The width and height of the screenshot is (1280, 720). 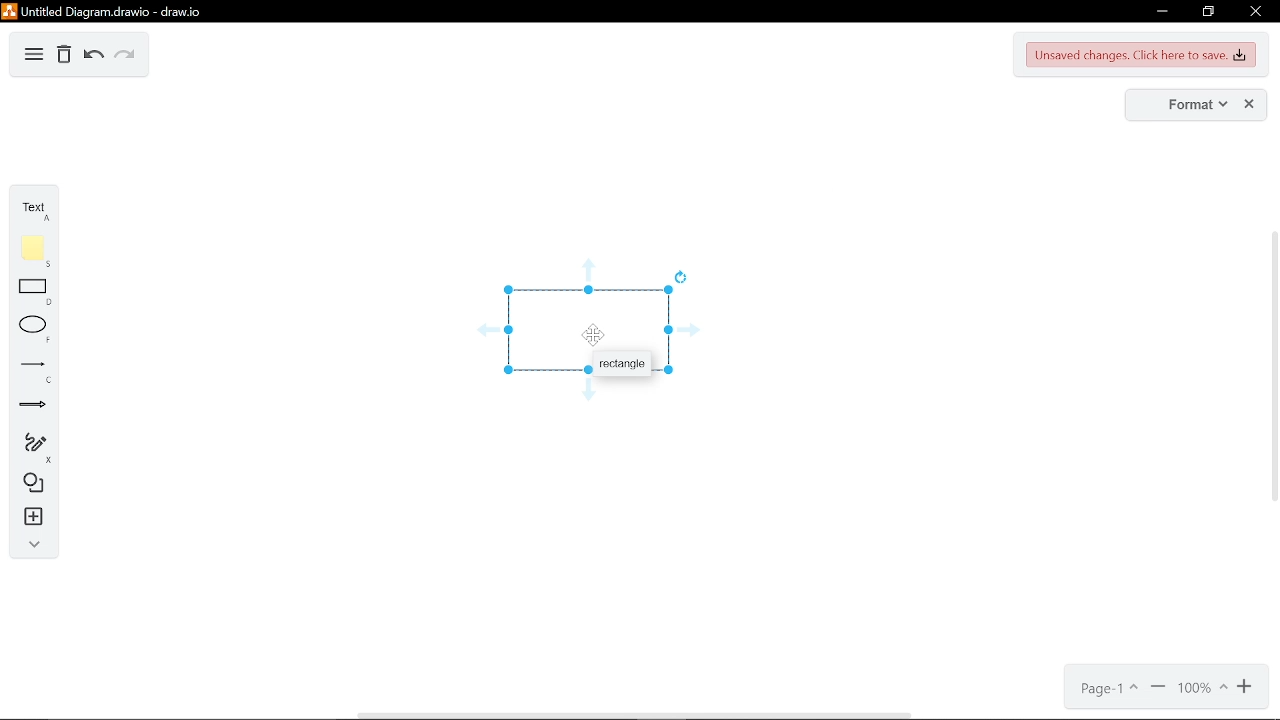 What do you see at coordinates (35, 448) in the screenshot?
I see `freehand` at bounding box center [35, 448].